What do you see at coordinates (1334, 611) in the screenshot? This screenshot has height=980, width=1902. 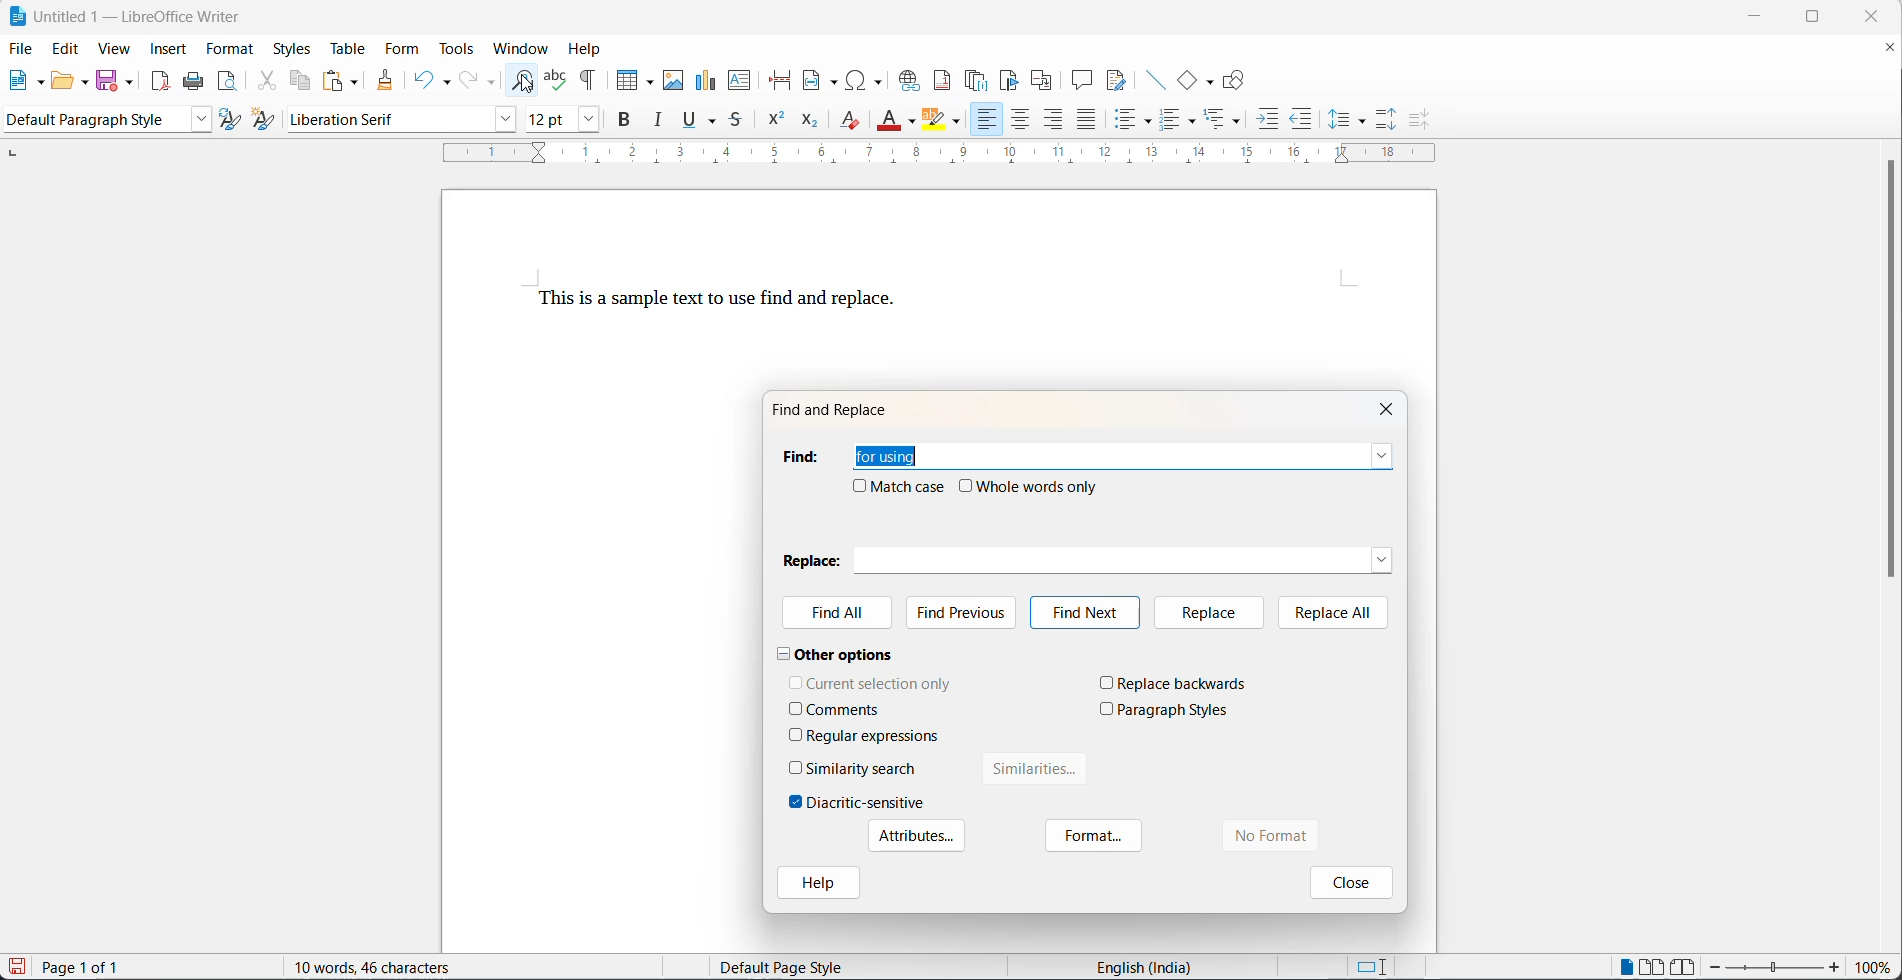 I see `replace all` at bounding box center [1334, 611].